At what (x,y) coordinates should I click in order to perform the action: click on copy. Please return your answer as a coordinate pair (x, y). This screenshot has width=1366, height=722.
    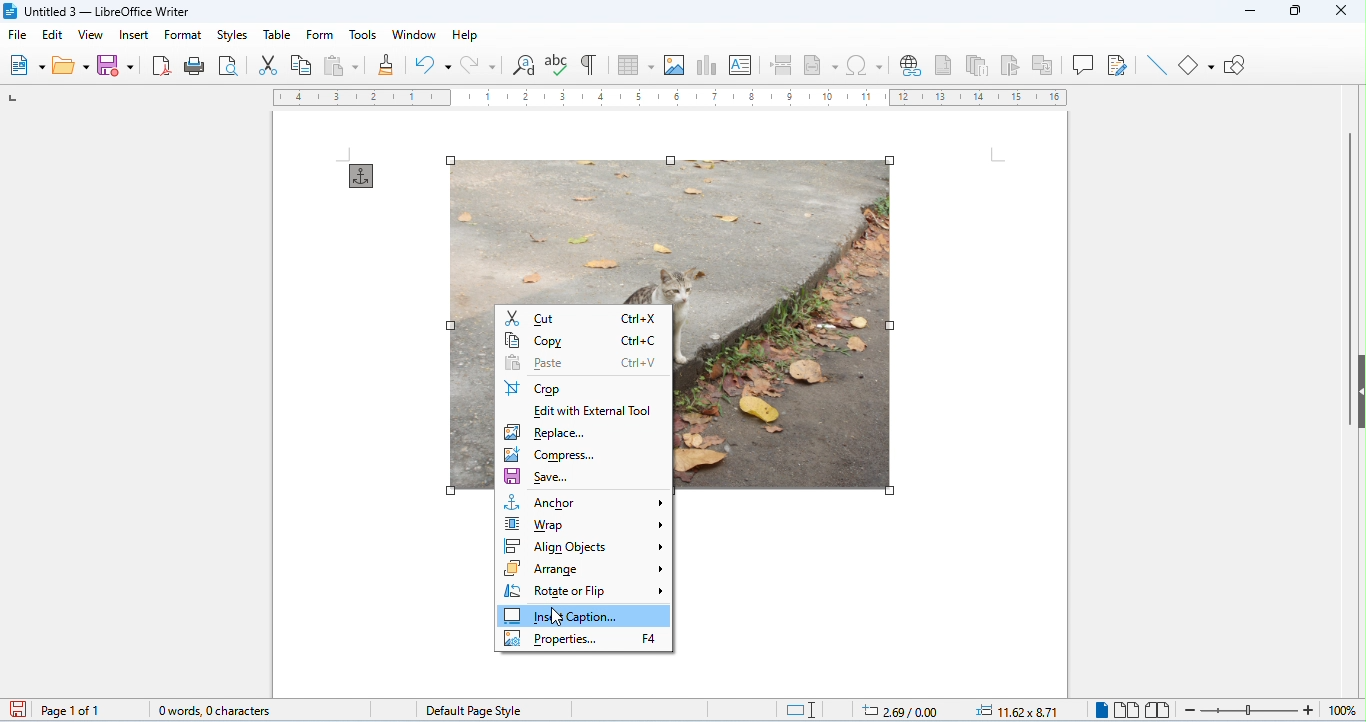
    Looking at the image, I should click on (582, 340).